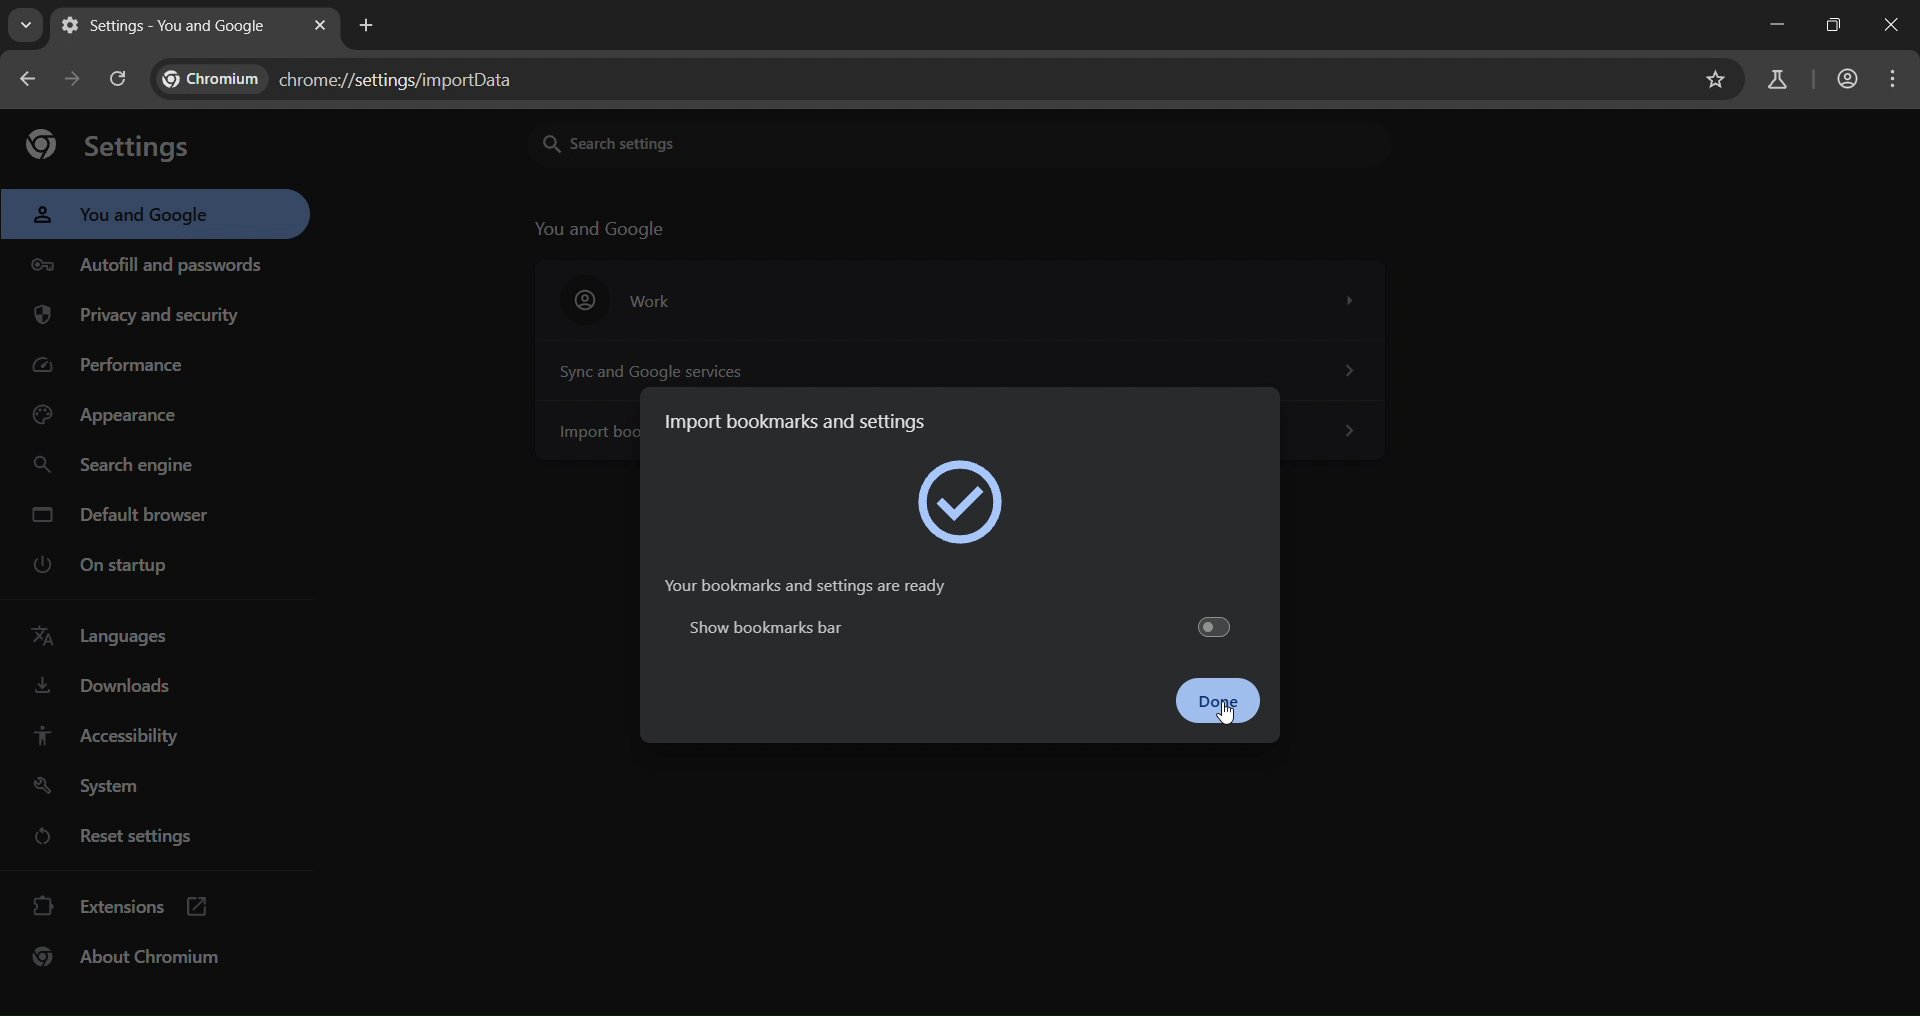 The height and width of the screenshot is (1016, 1920). What do you see at coordinates (362, 25) in the screenshot?
I see `new tab` at bounding box center [362, 25].